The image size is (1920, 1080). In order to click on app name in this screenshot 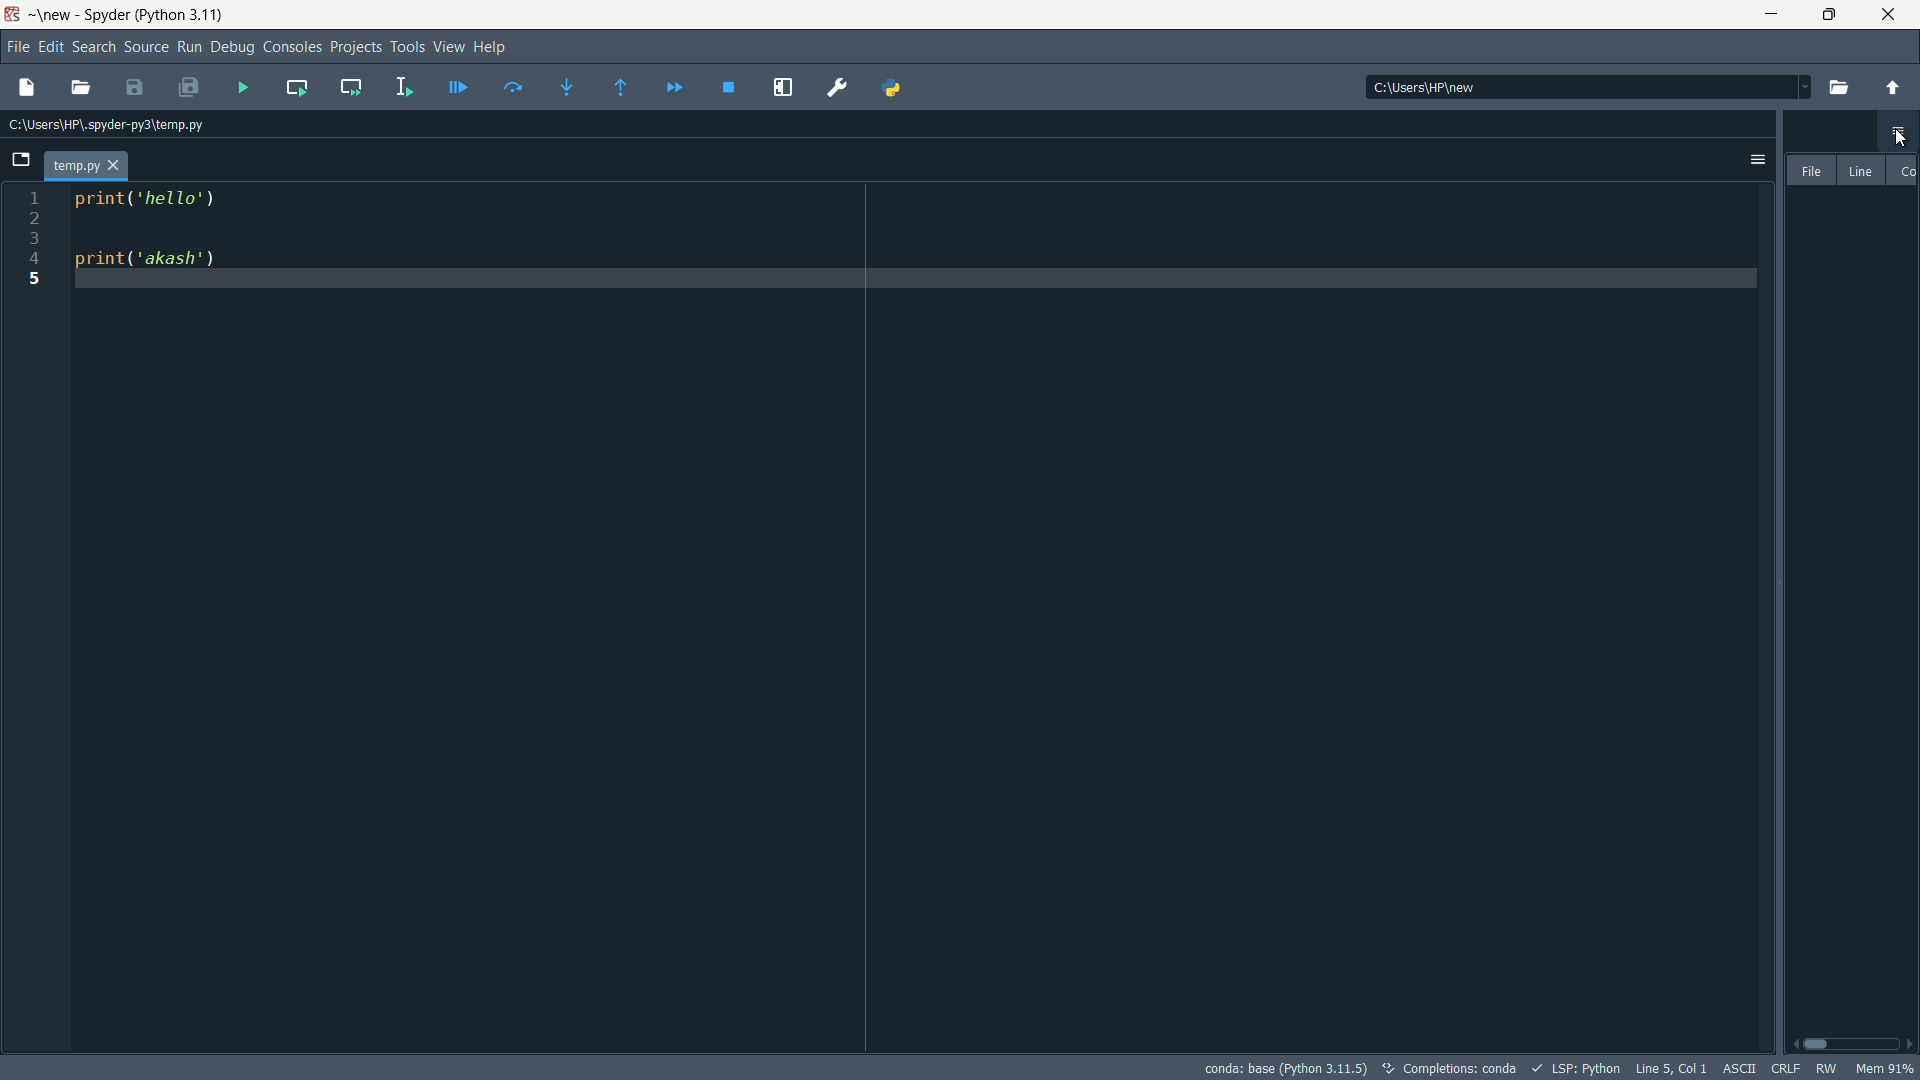, I will do `click(106, 16)`.